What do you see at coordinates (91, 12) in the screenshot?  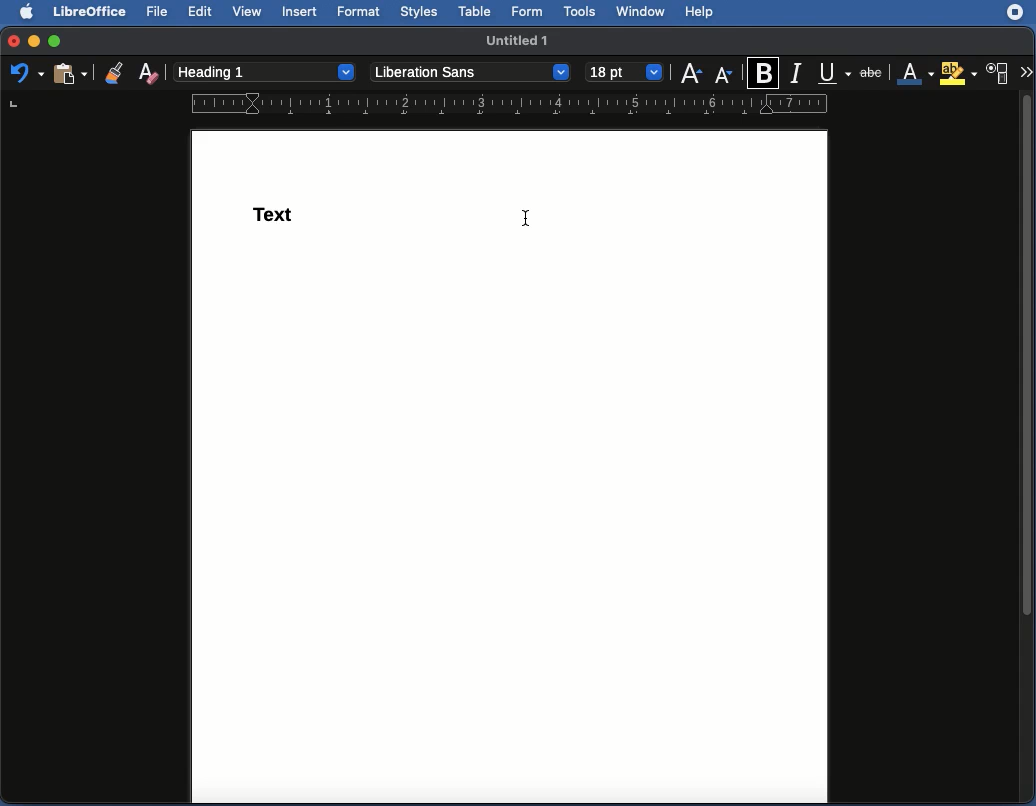 I see `LibreOffice` at bounding box center [91, 12].